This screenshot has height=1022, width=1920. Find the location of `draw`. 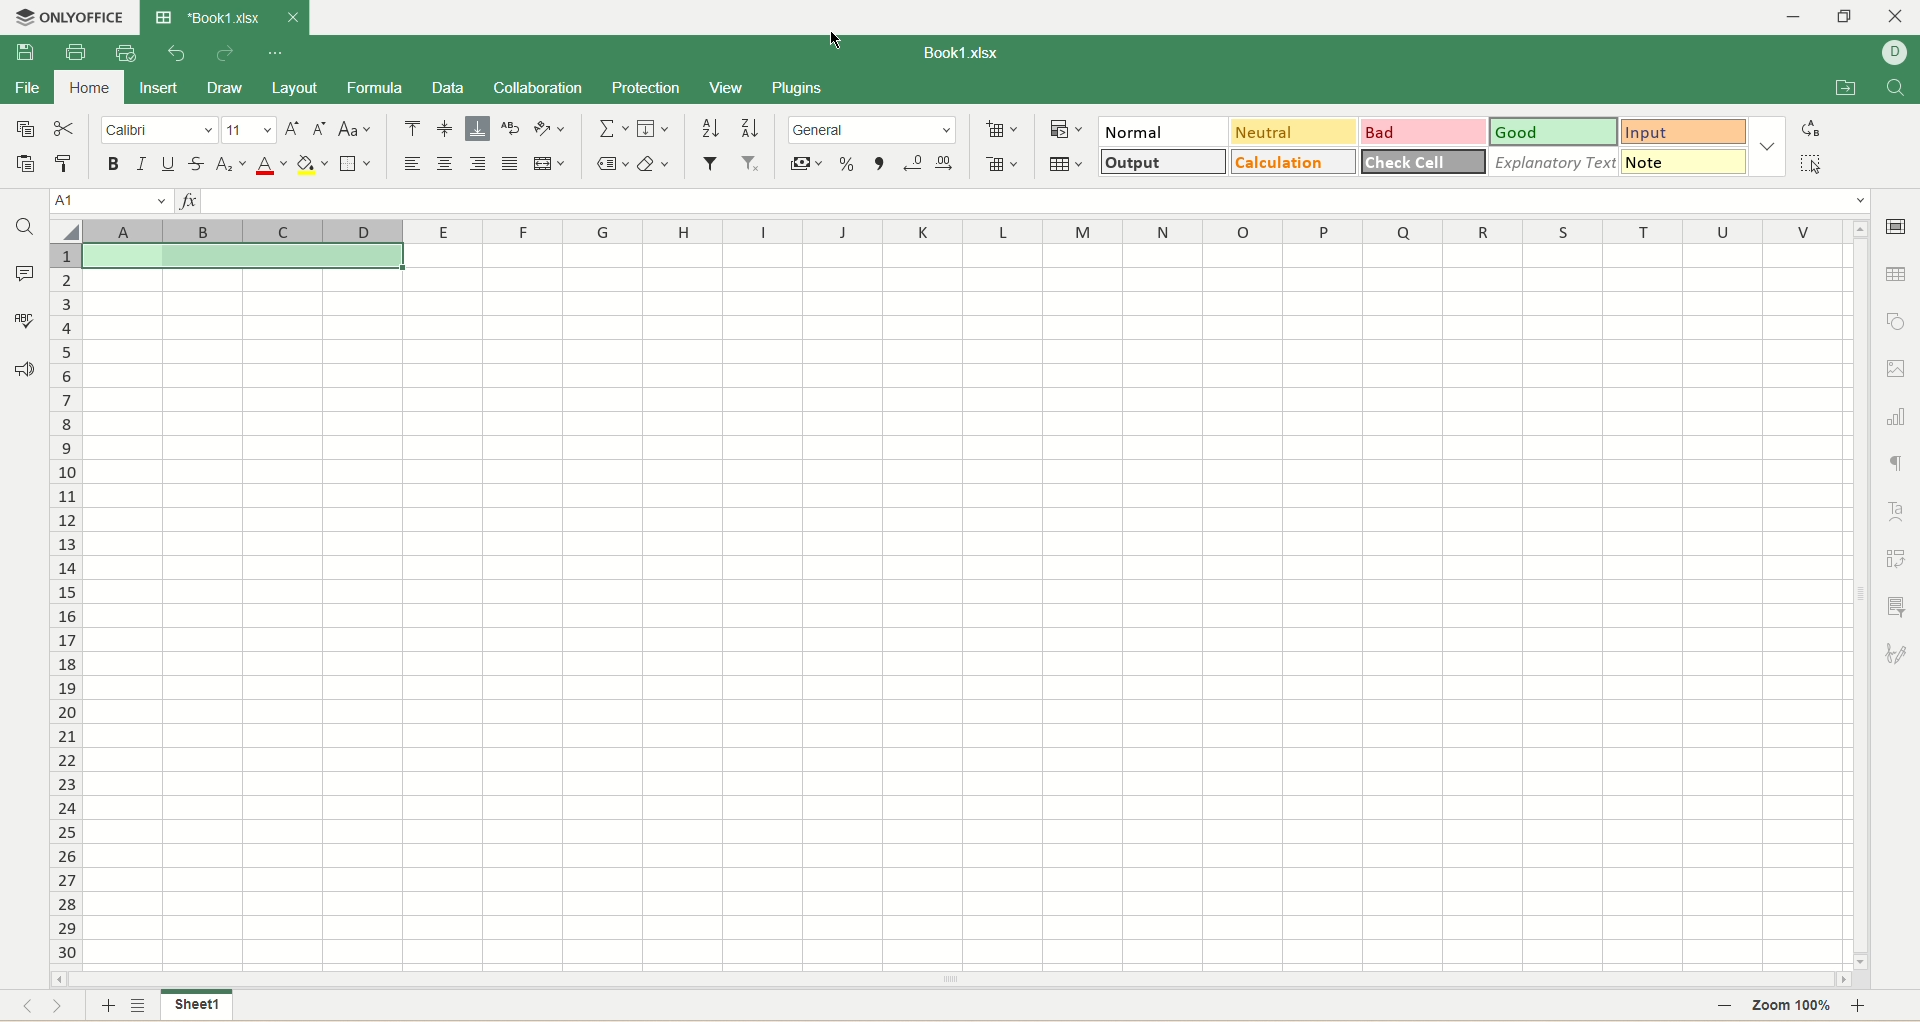

draw is located at coordinates (223, 89).